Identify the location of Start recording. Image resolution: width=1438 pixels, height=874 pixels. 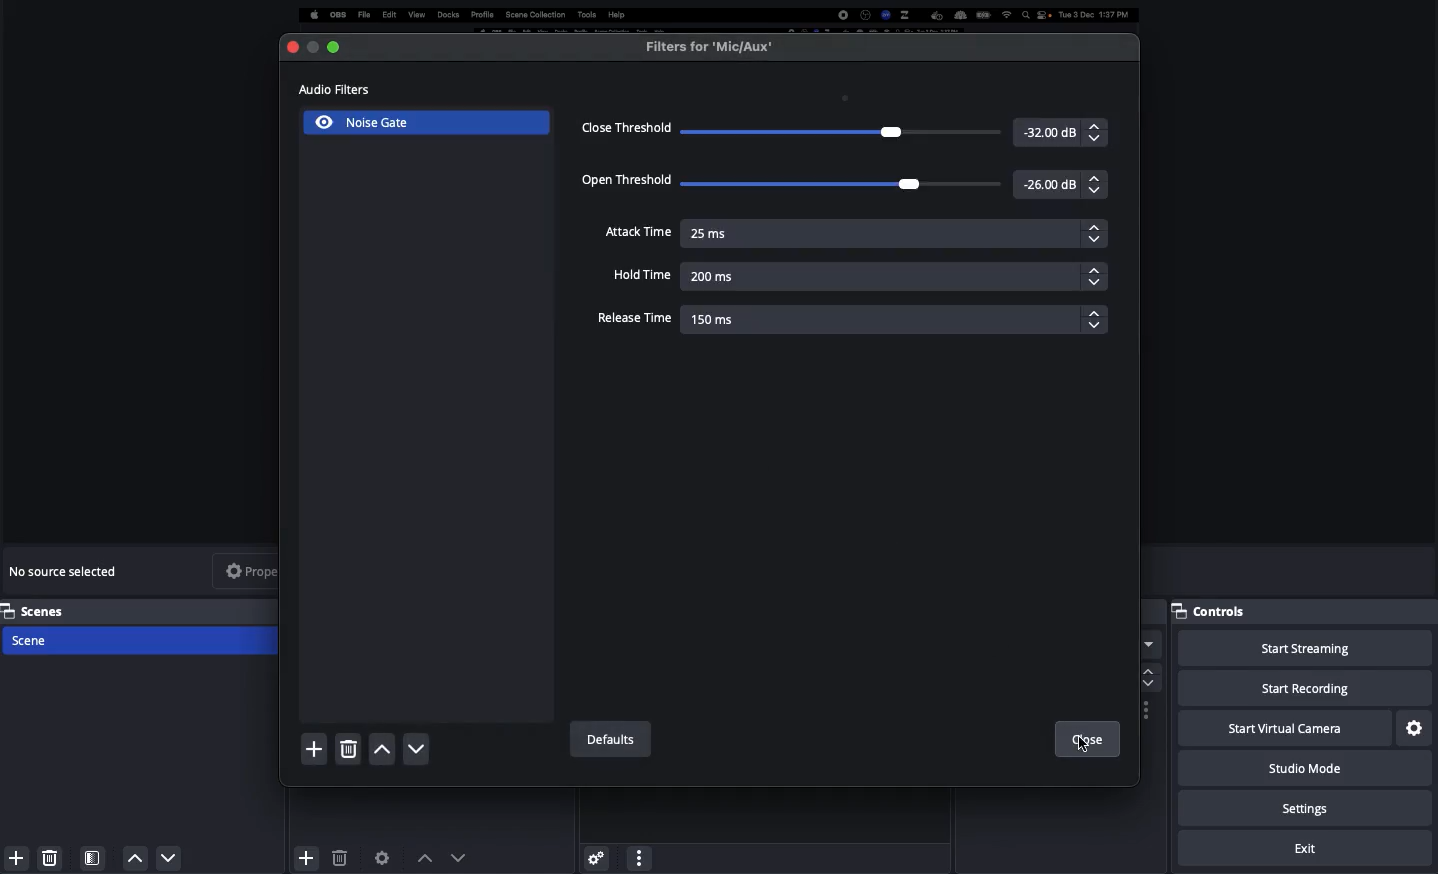
(1305, 690).